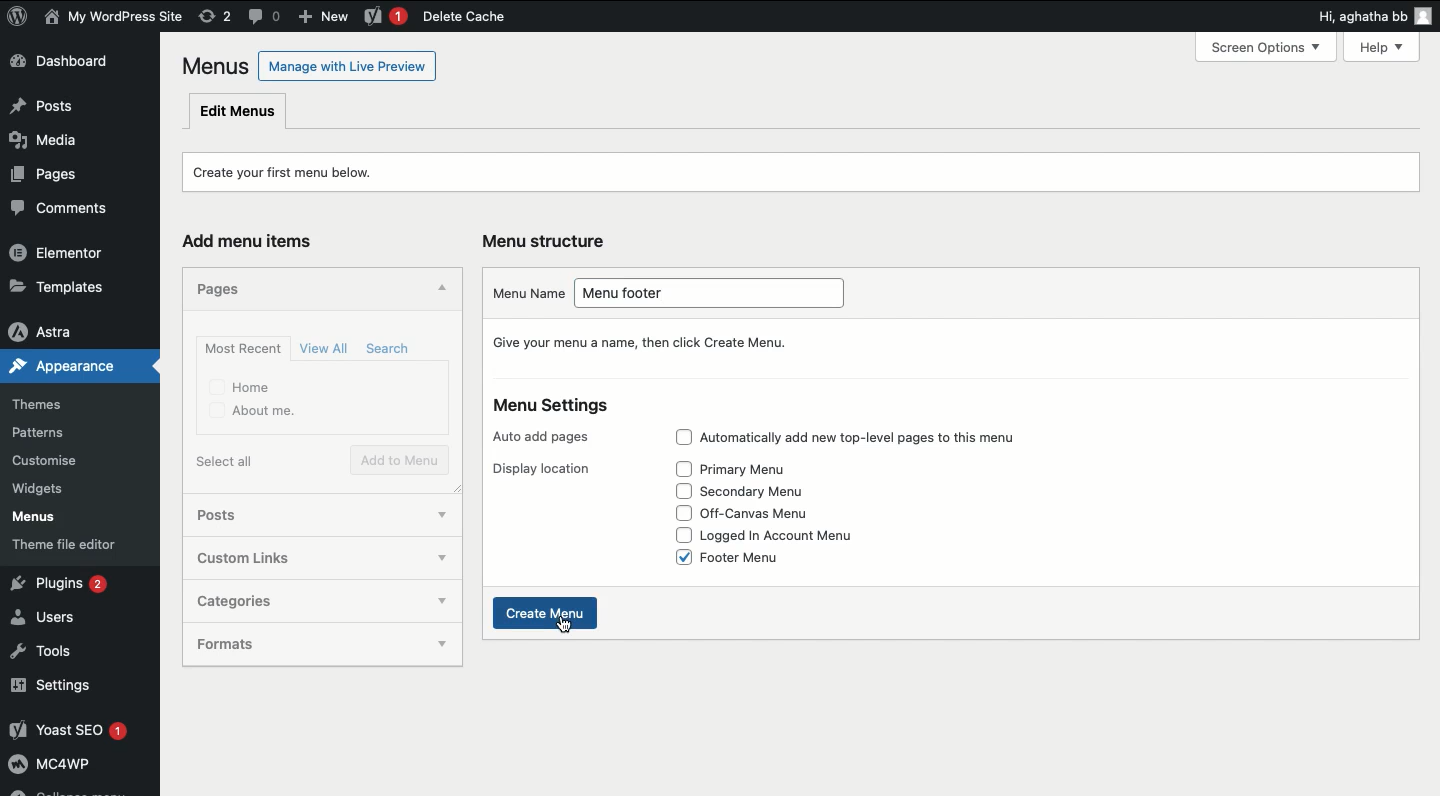 The height and width of the screenshot is (796, 1440). What do you see at coordinates (881, 438) in the screenshot?
I see `Automatically add top level pages to this menu` at bounding box center [881, 438].